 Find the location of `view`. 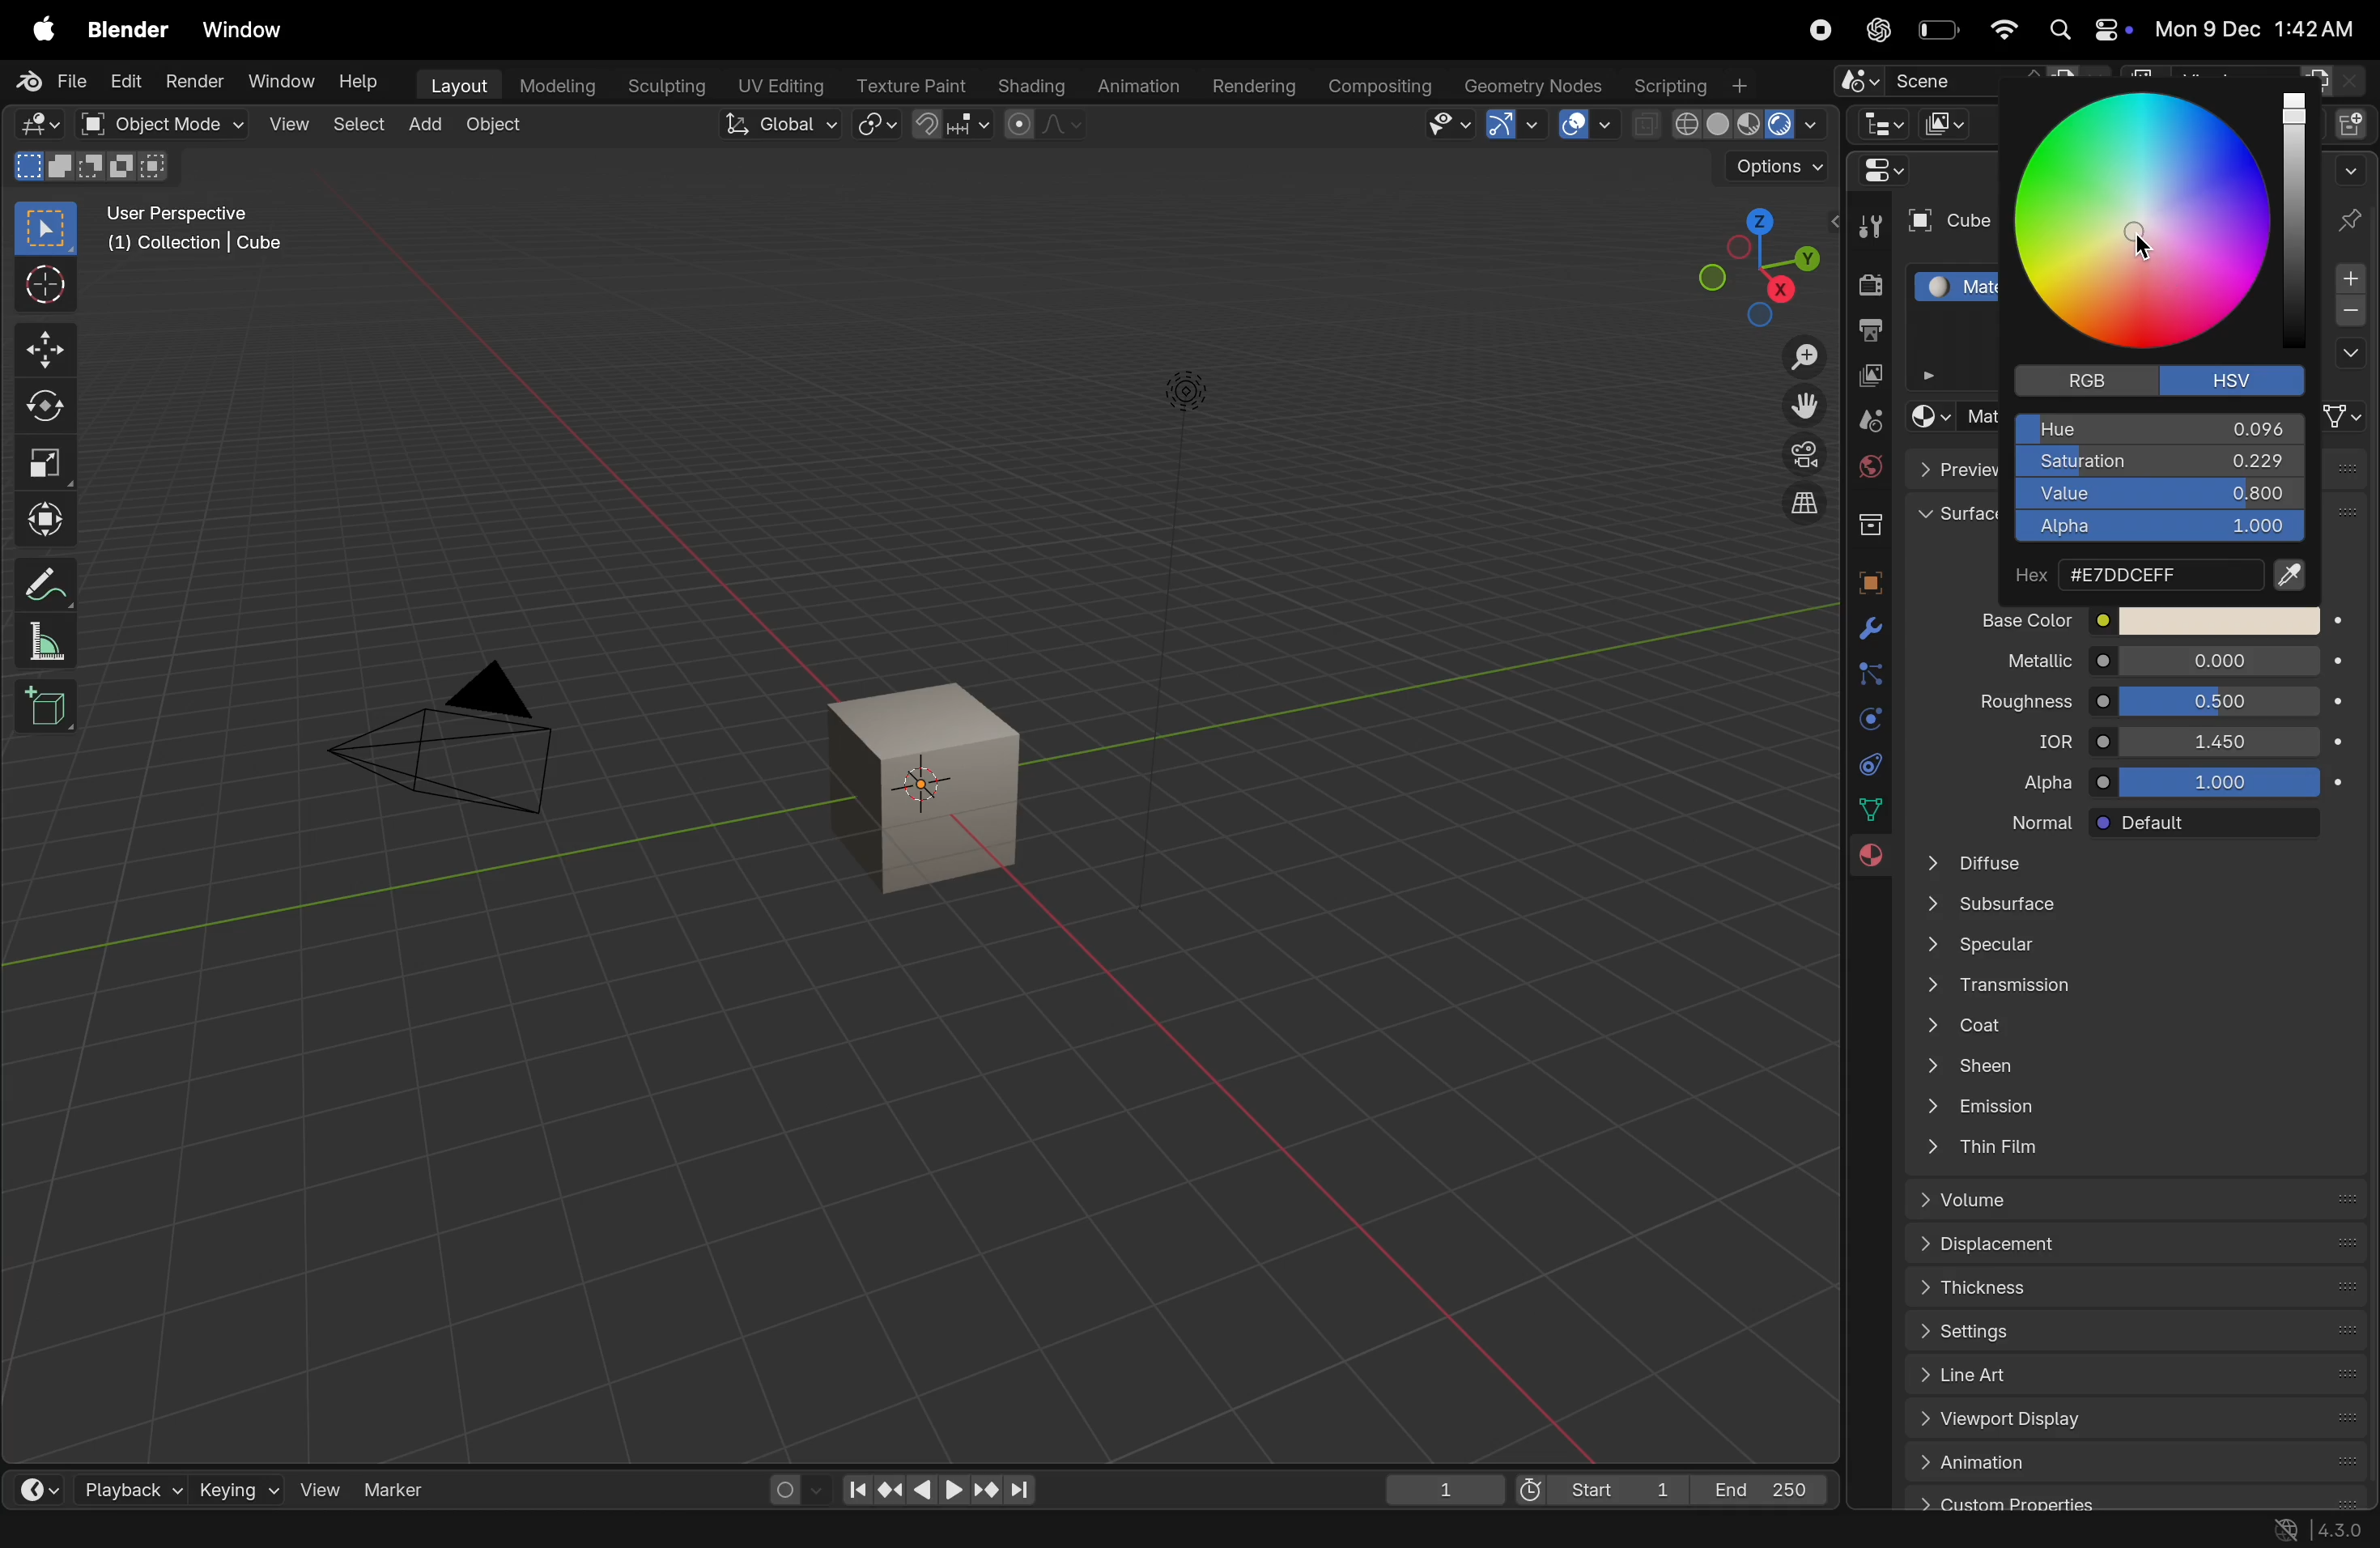

view is located at coordinates (288, 126).